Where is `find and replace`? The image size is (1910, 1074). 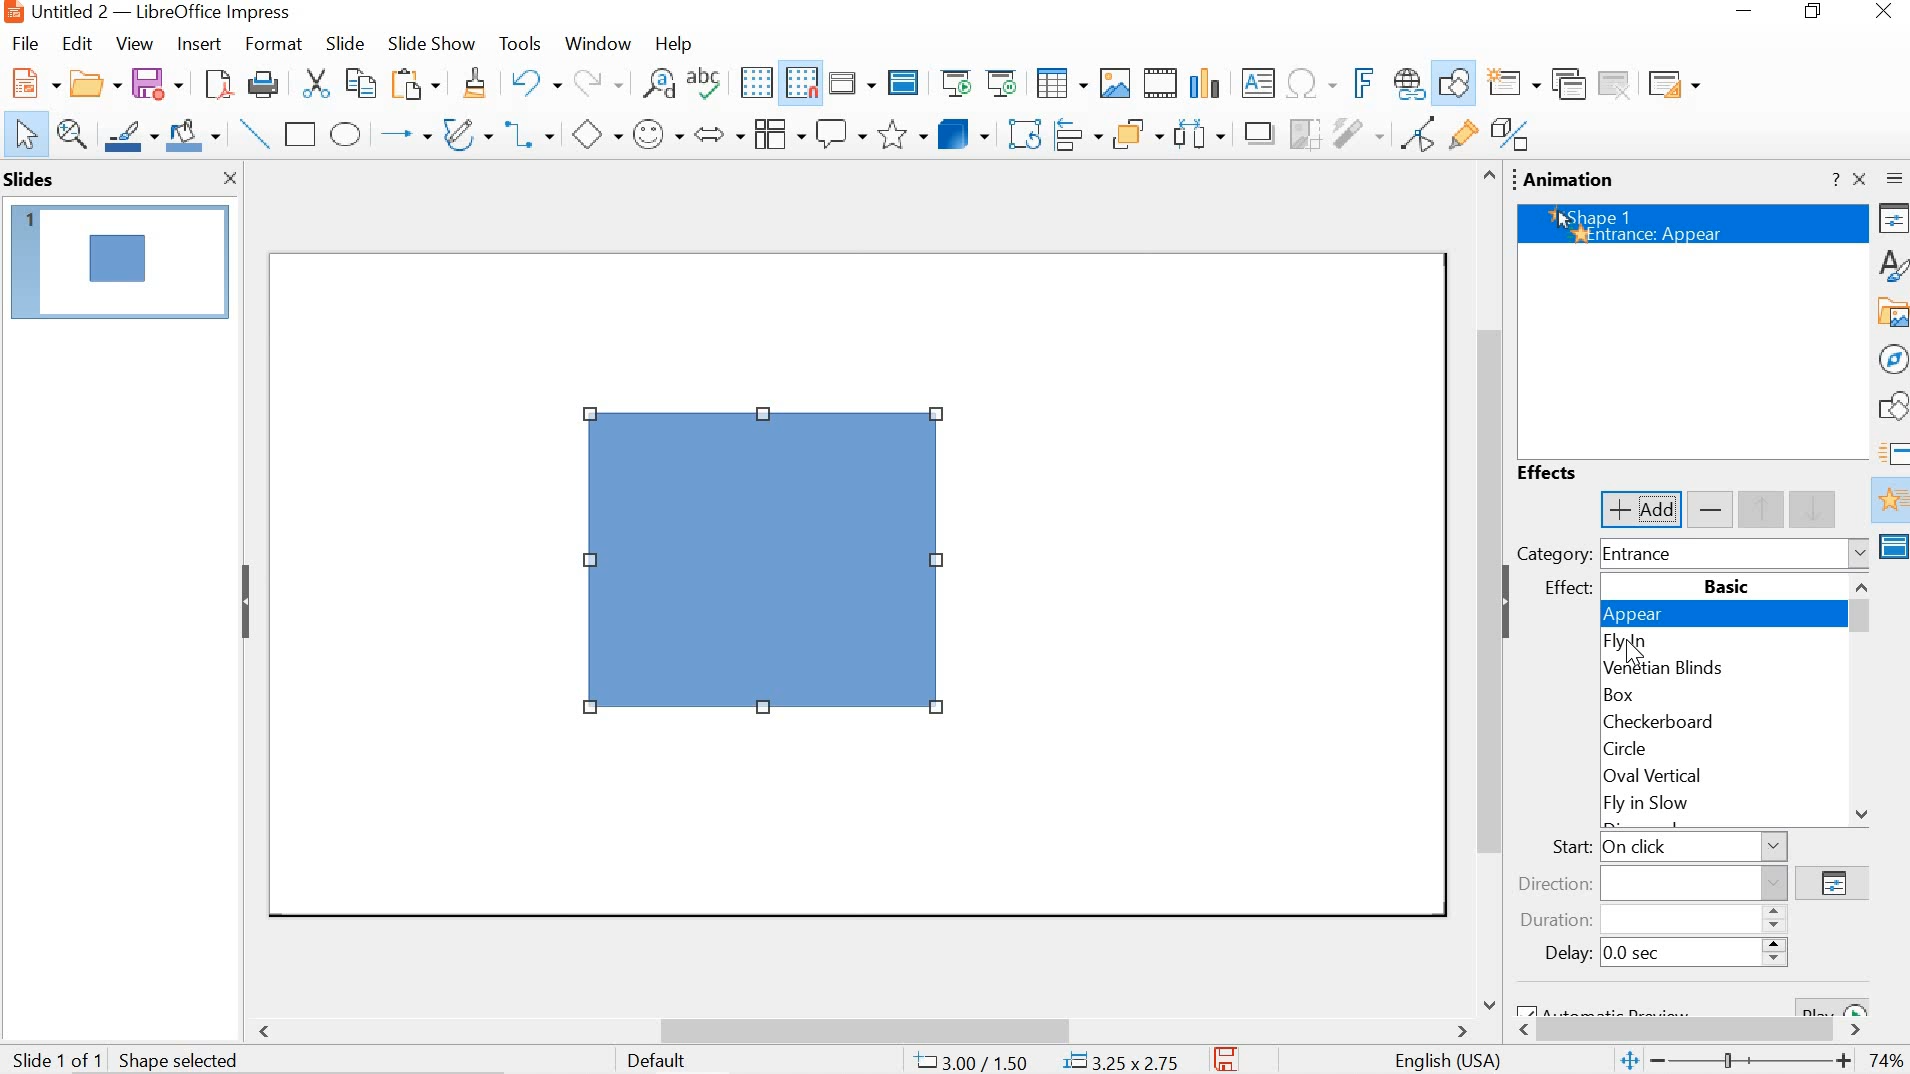 find and replace is located at coordinates (657, 83).